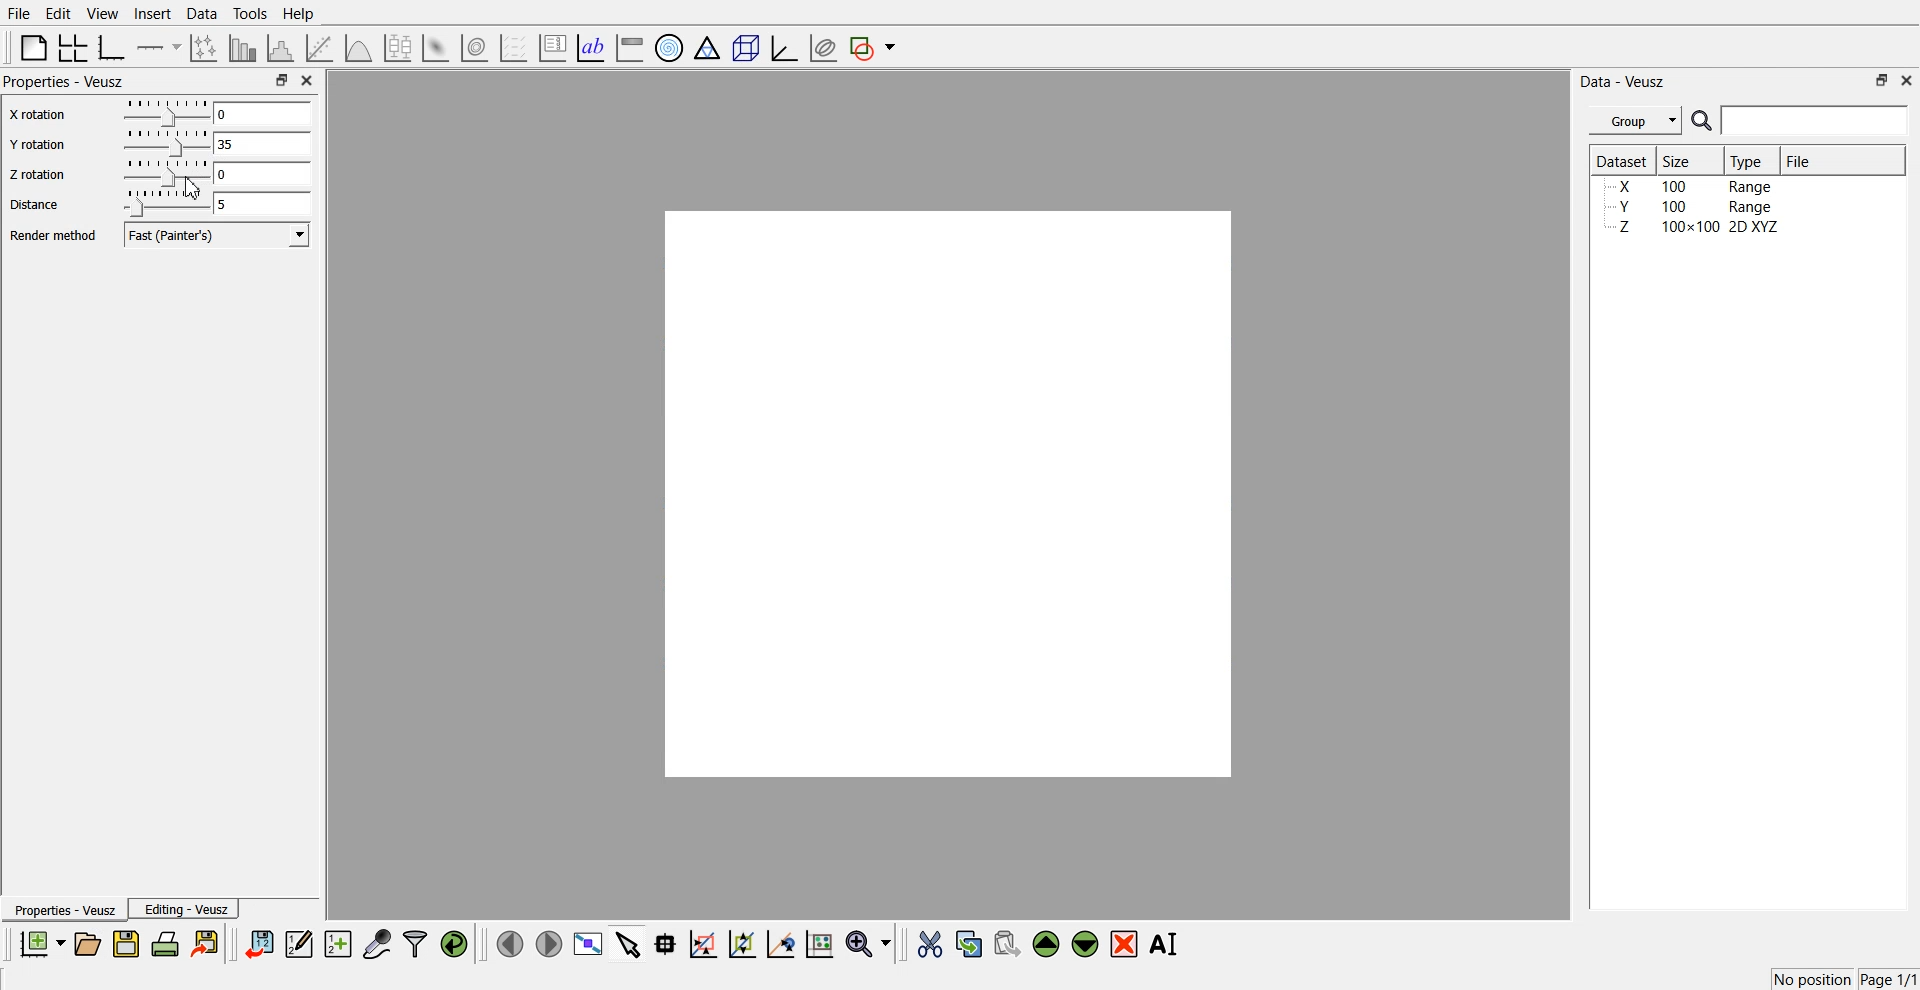  Describe the element at coordinates (165, 143) in the screenshot. I see `Drag Handle` at that location.